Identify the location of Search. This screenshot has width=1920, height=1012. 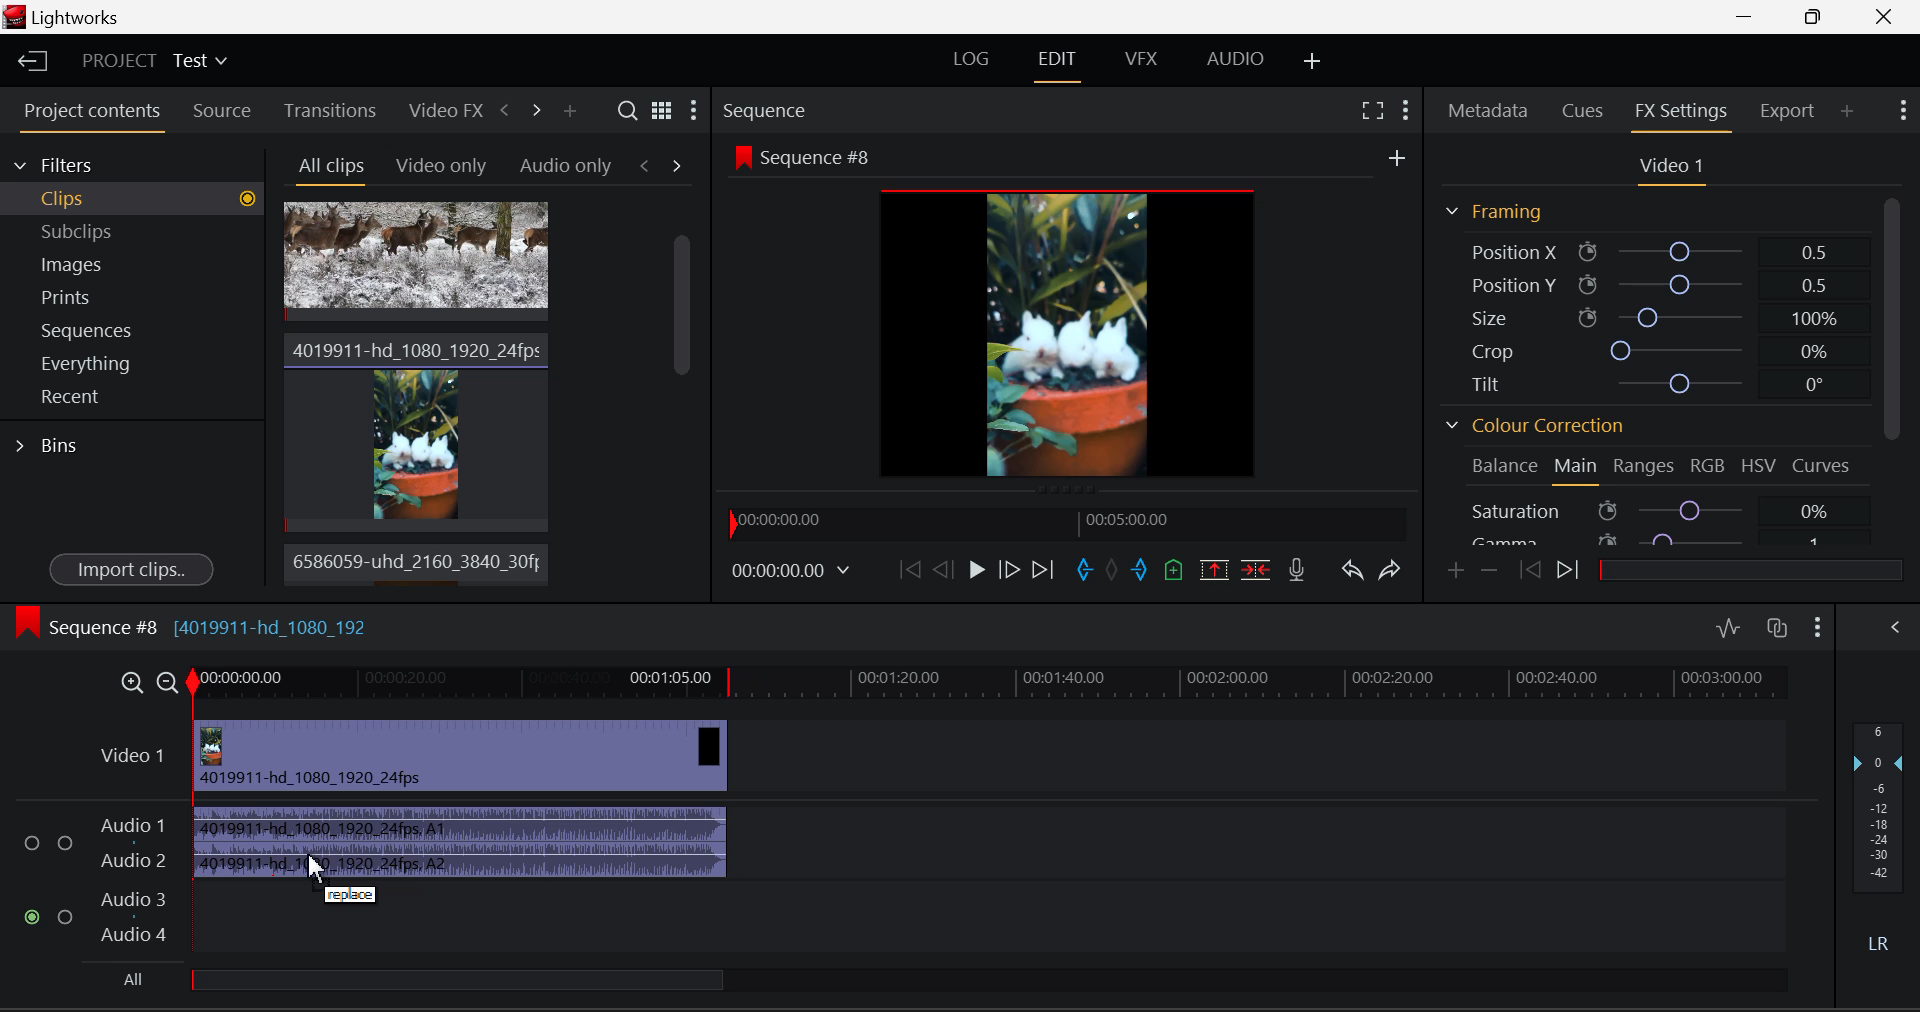
(626, 111).